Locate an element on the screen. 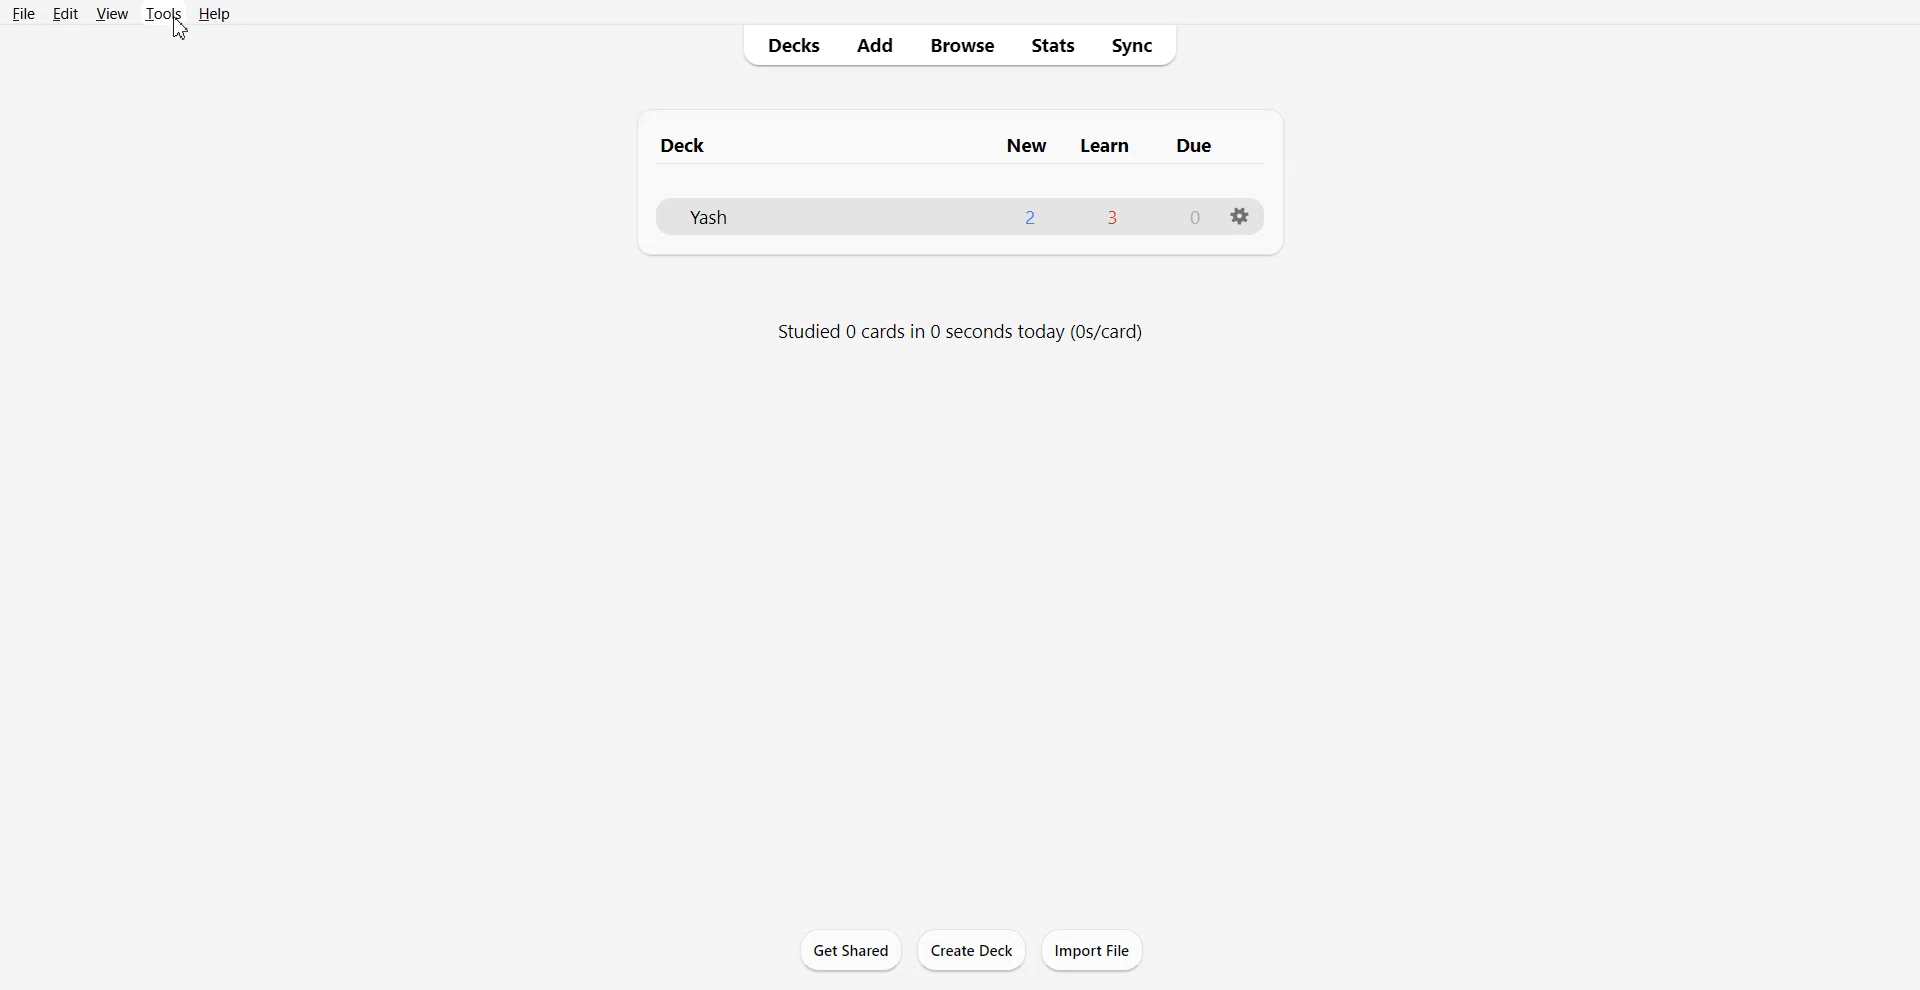  Yash is located at coordinates (706, 216).